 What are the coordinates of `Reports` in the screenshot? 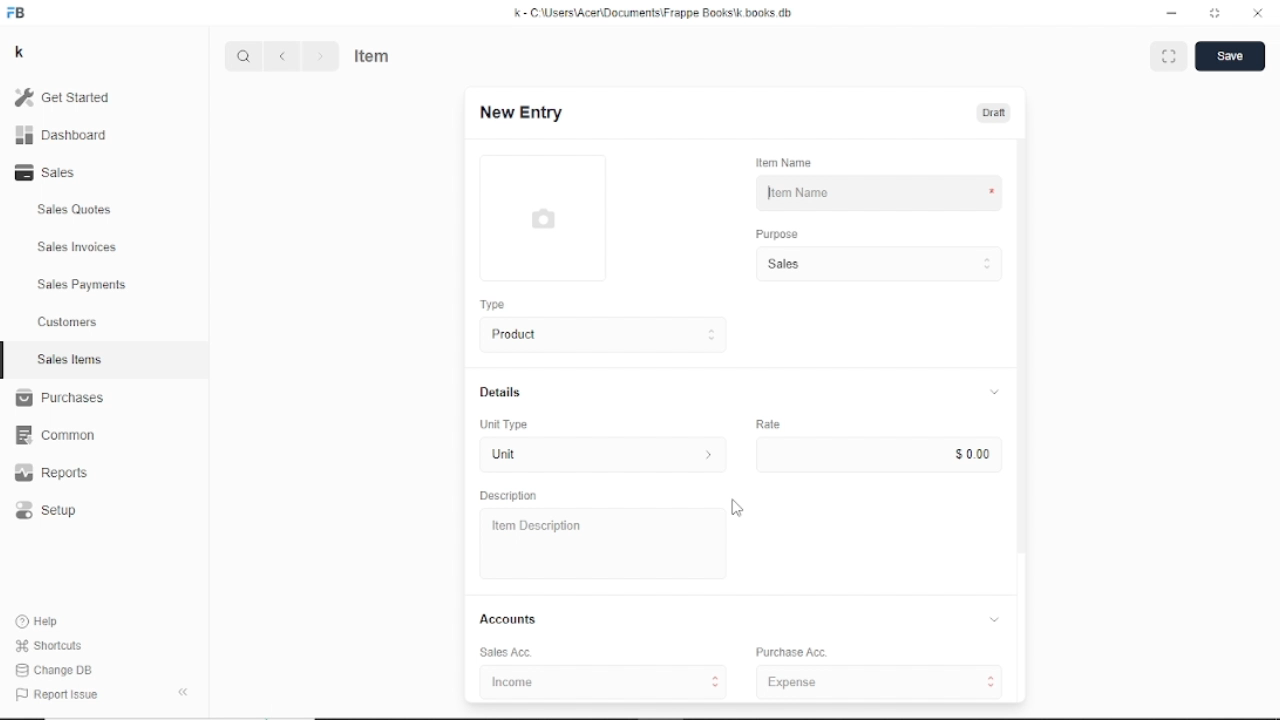 It's located at (52, 472).